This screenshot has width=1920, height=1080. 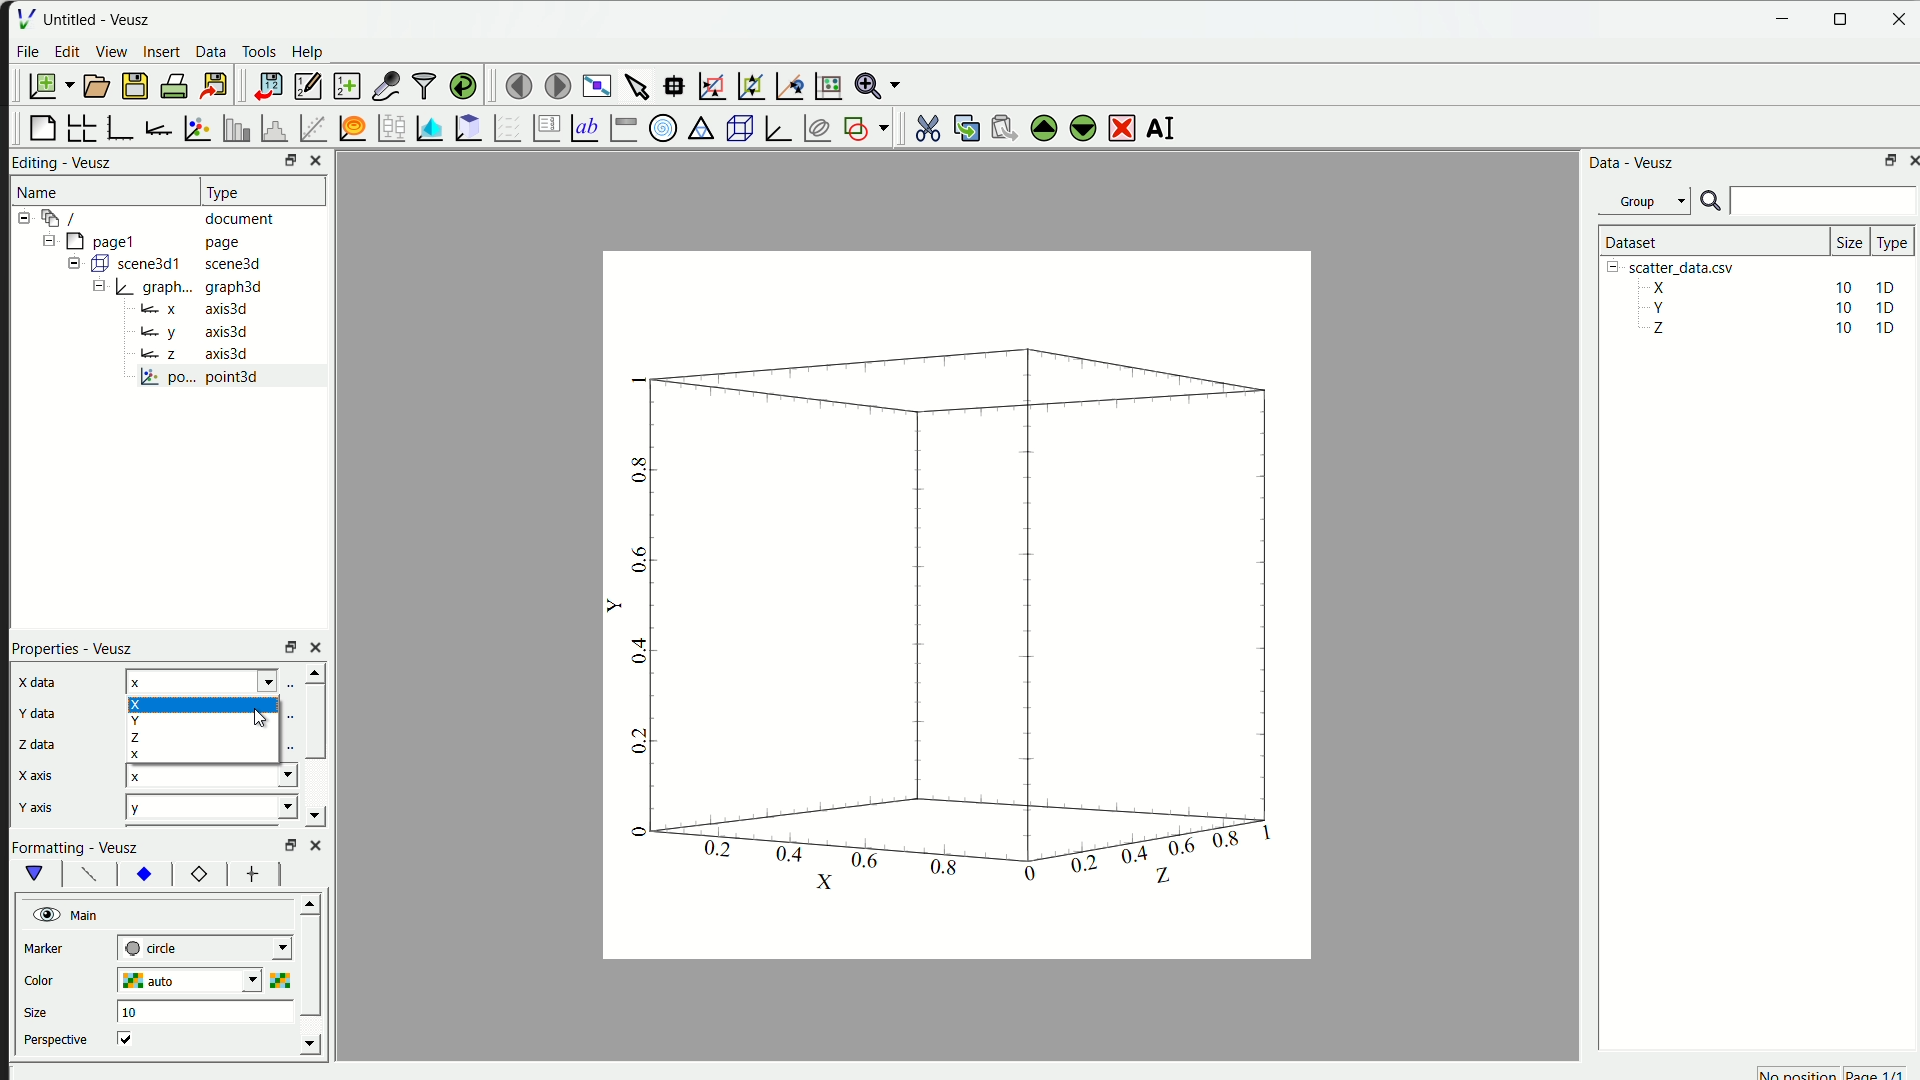 I want to click on close, so click(x=317, y=844).